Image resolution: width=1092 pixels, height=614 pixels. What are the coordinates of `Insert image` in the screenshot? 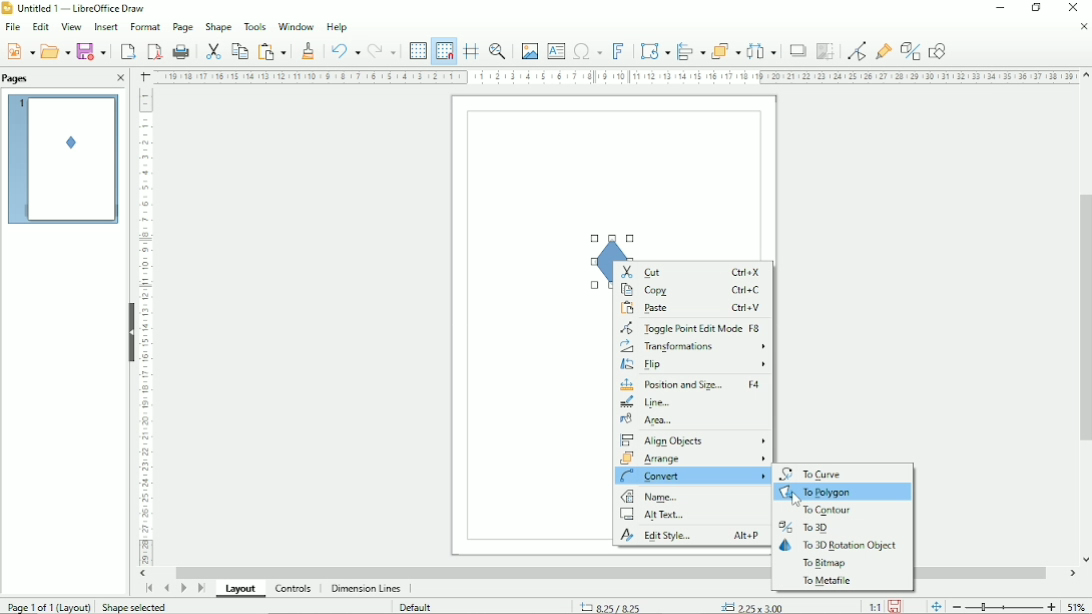 It's located at (528, 51).